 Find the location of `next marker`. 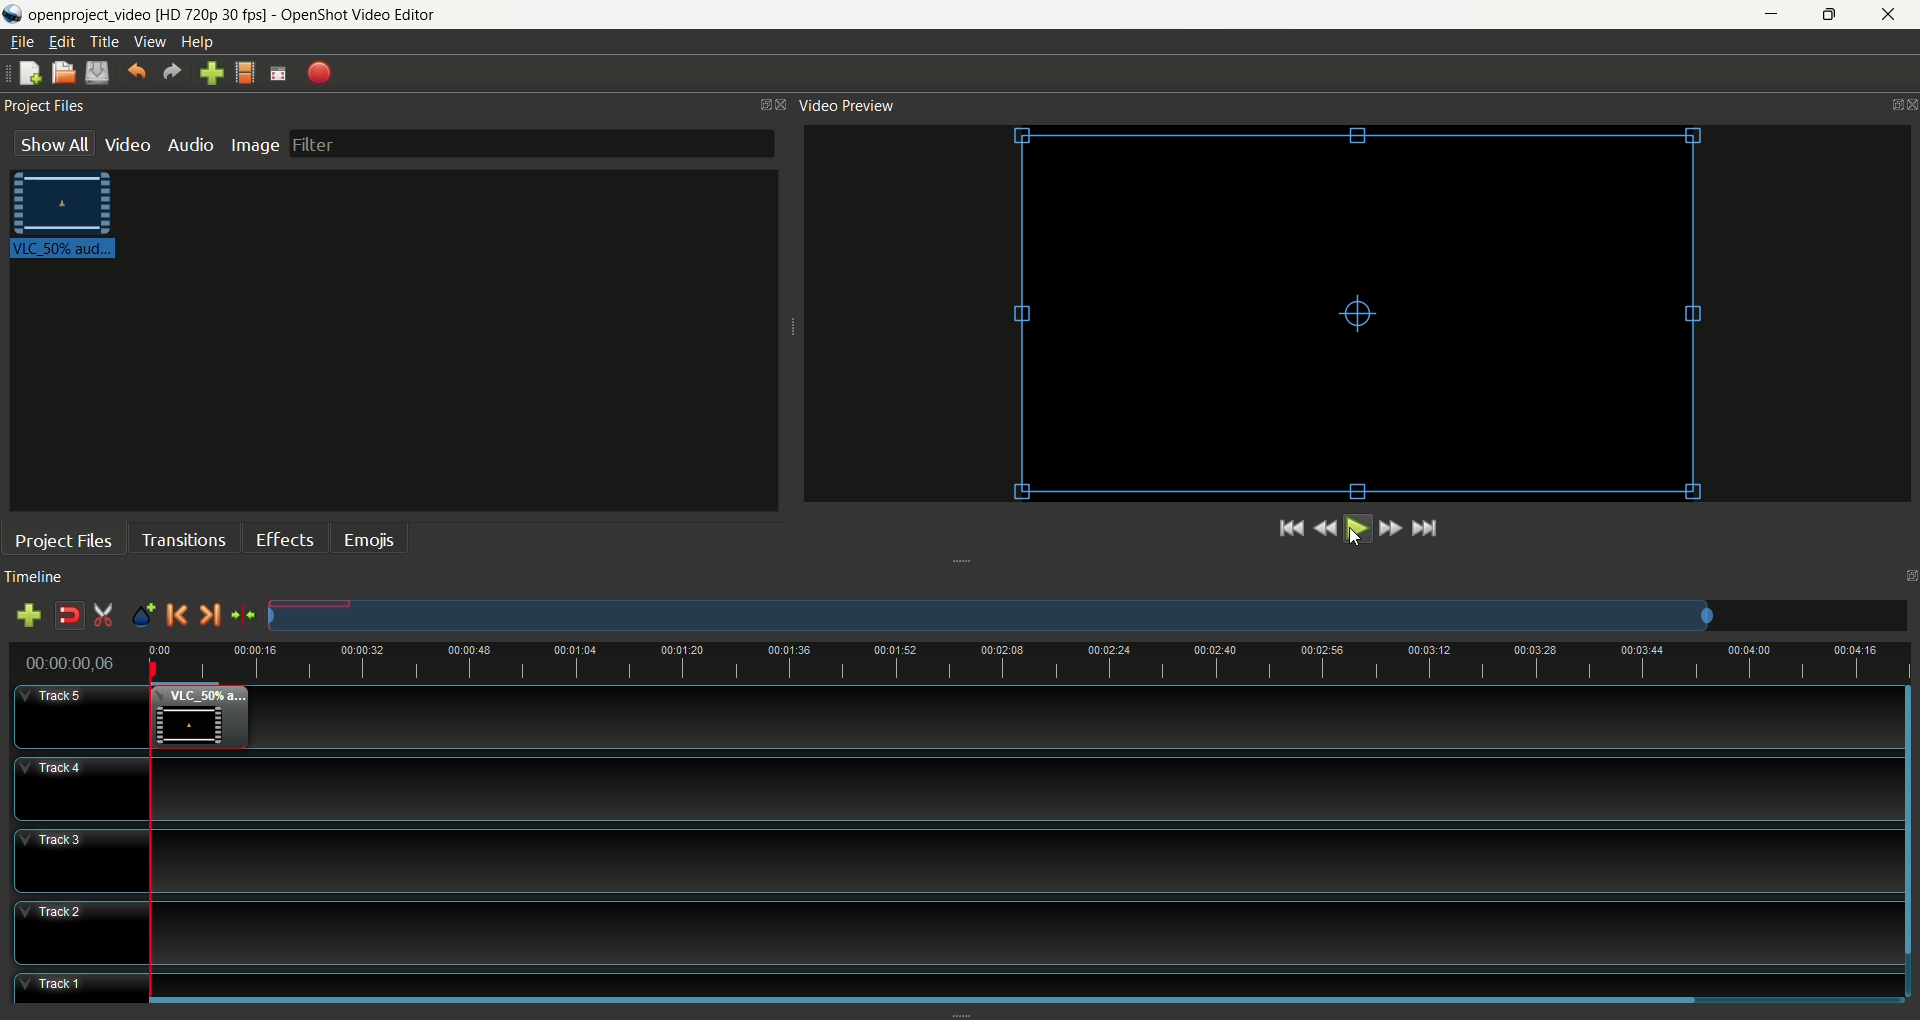

next marker is located at coordinates (209, 616).